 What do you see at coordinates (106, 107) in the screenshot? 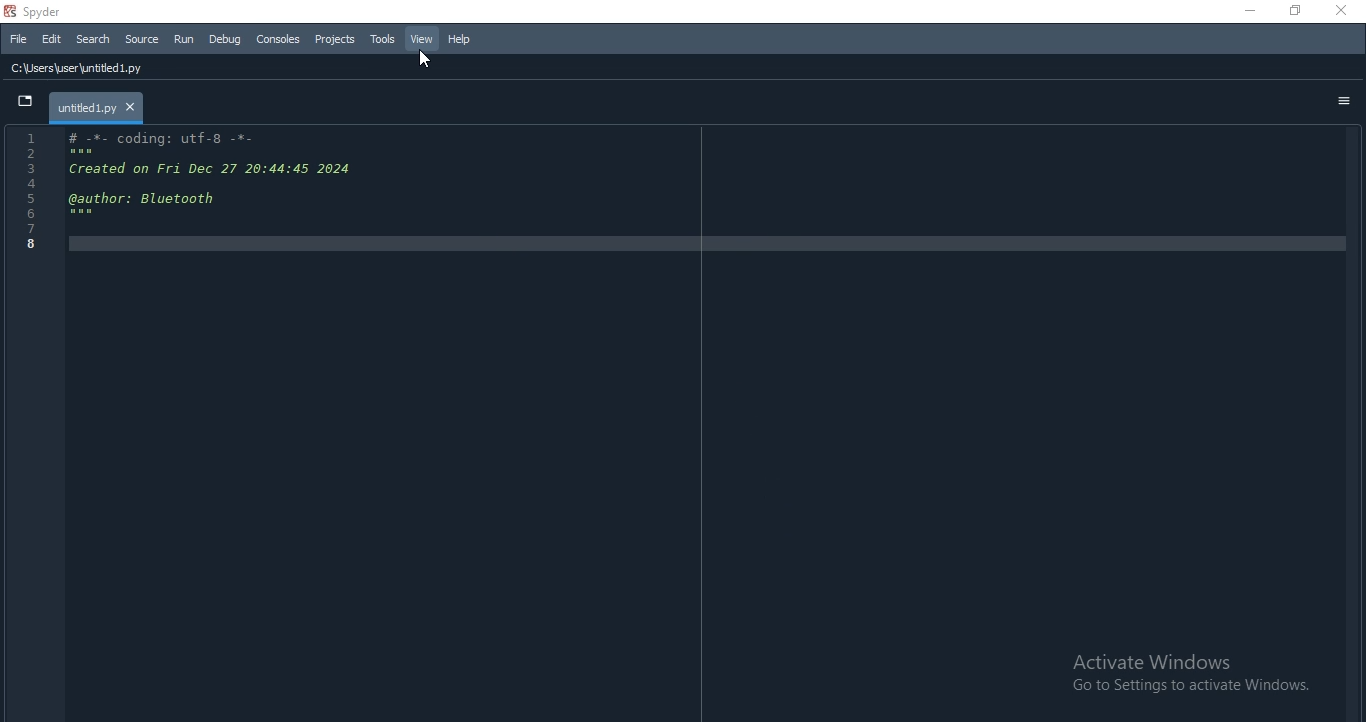
I see `untitled.py` at bounding box center [106, 107].